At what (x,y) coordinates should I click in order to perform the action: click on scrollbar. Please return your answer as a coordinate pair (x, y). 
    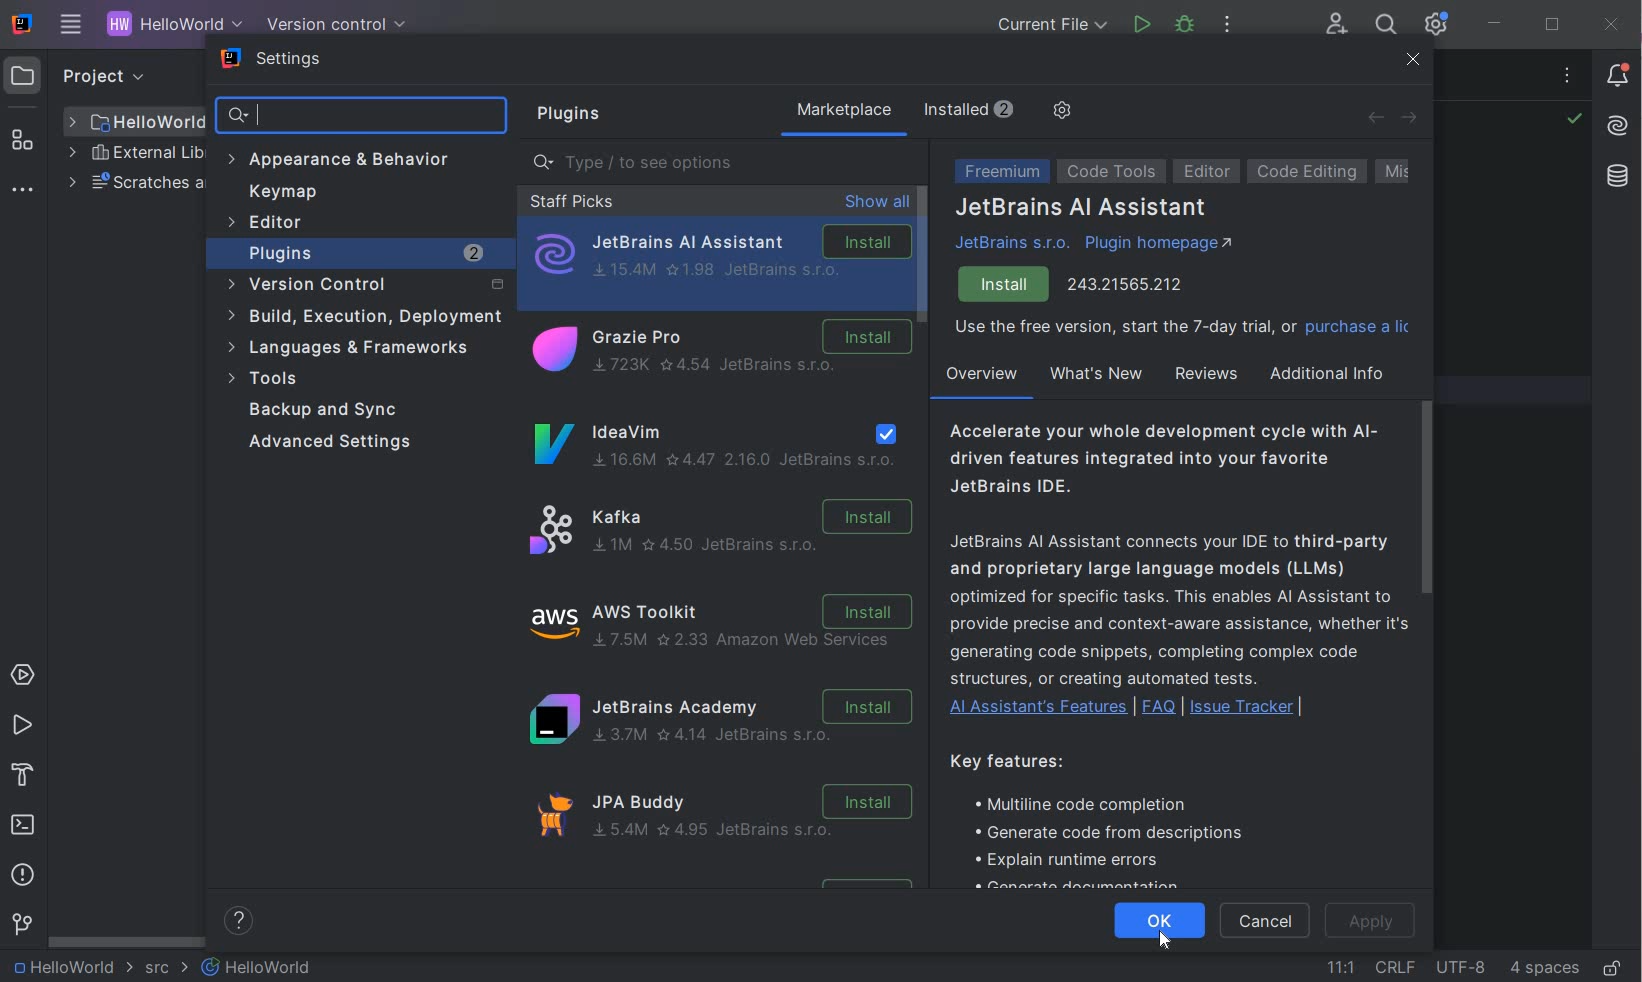
    Looking at the image, I should click on (922, 256).